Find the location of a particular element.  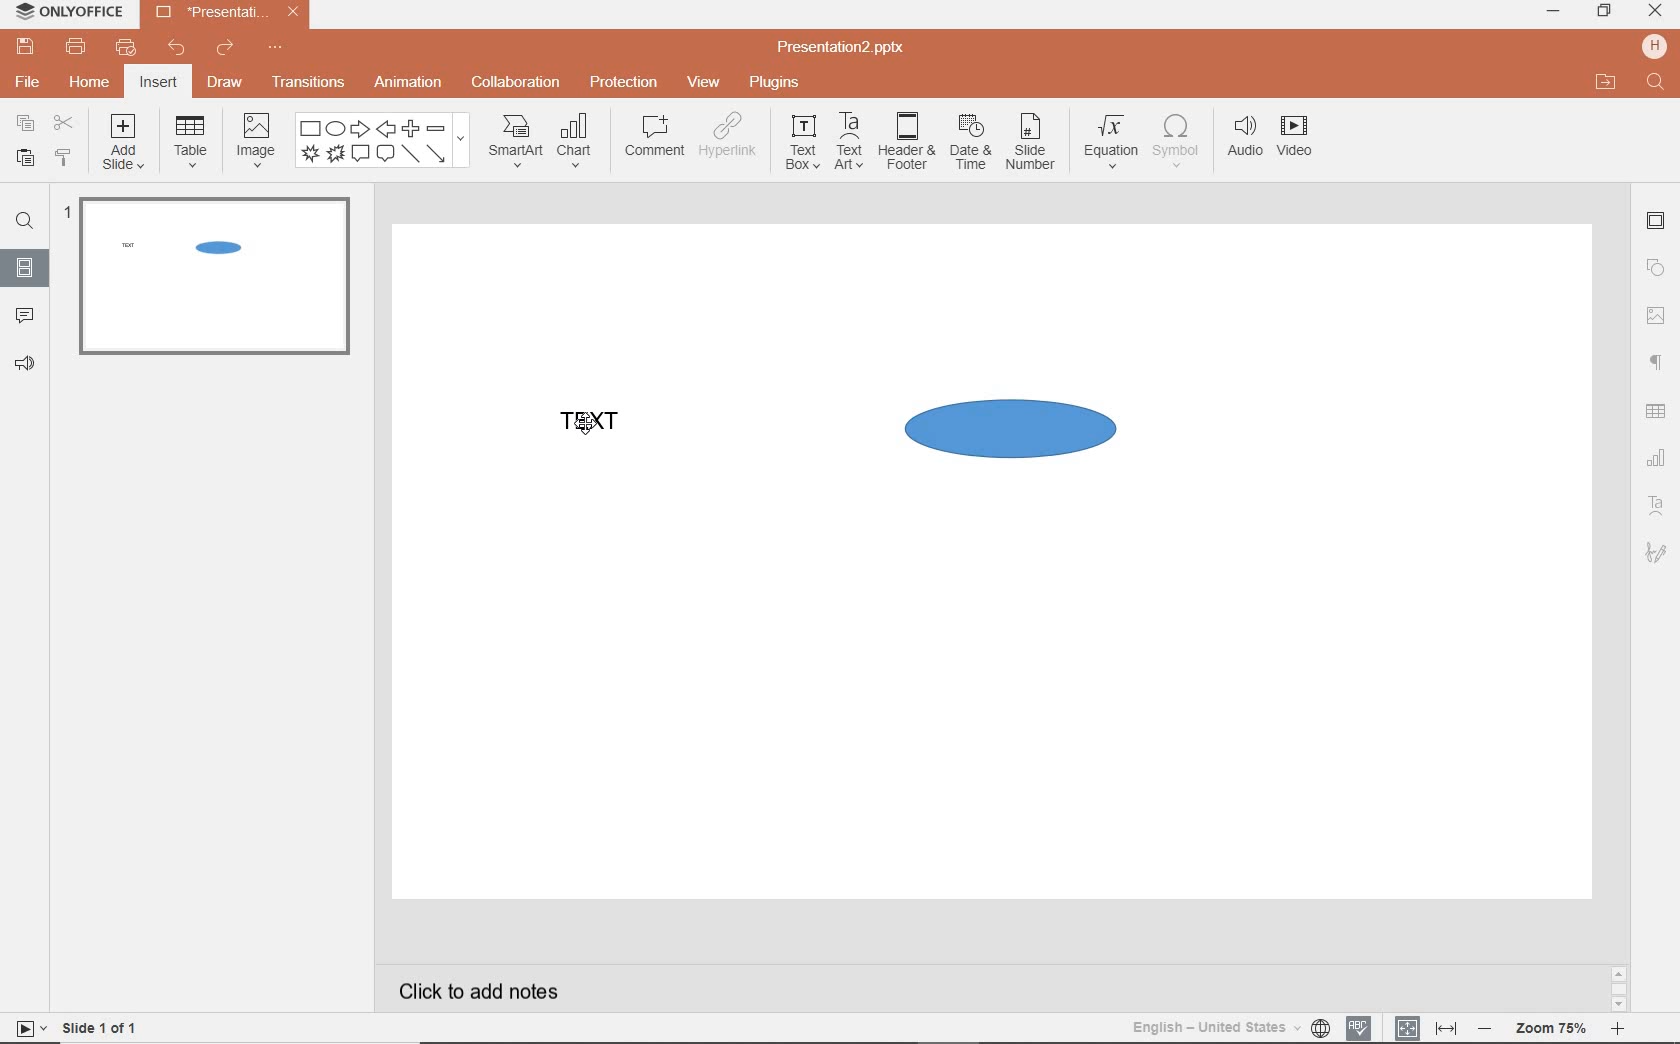

home is located at coordinates (91, 83).